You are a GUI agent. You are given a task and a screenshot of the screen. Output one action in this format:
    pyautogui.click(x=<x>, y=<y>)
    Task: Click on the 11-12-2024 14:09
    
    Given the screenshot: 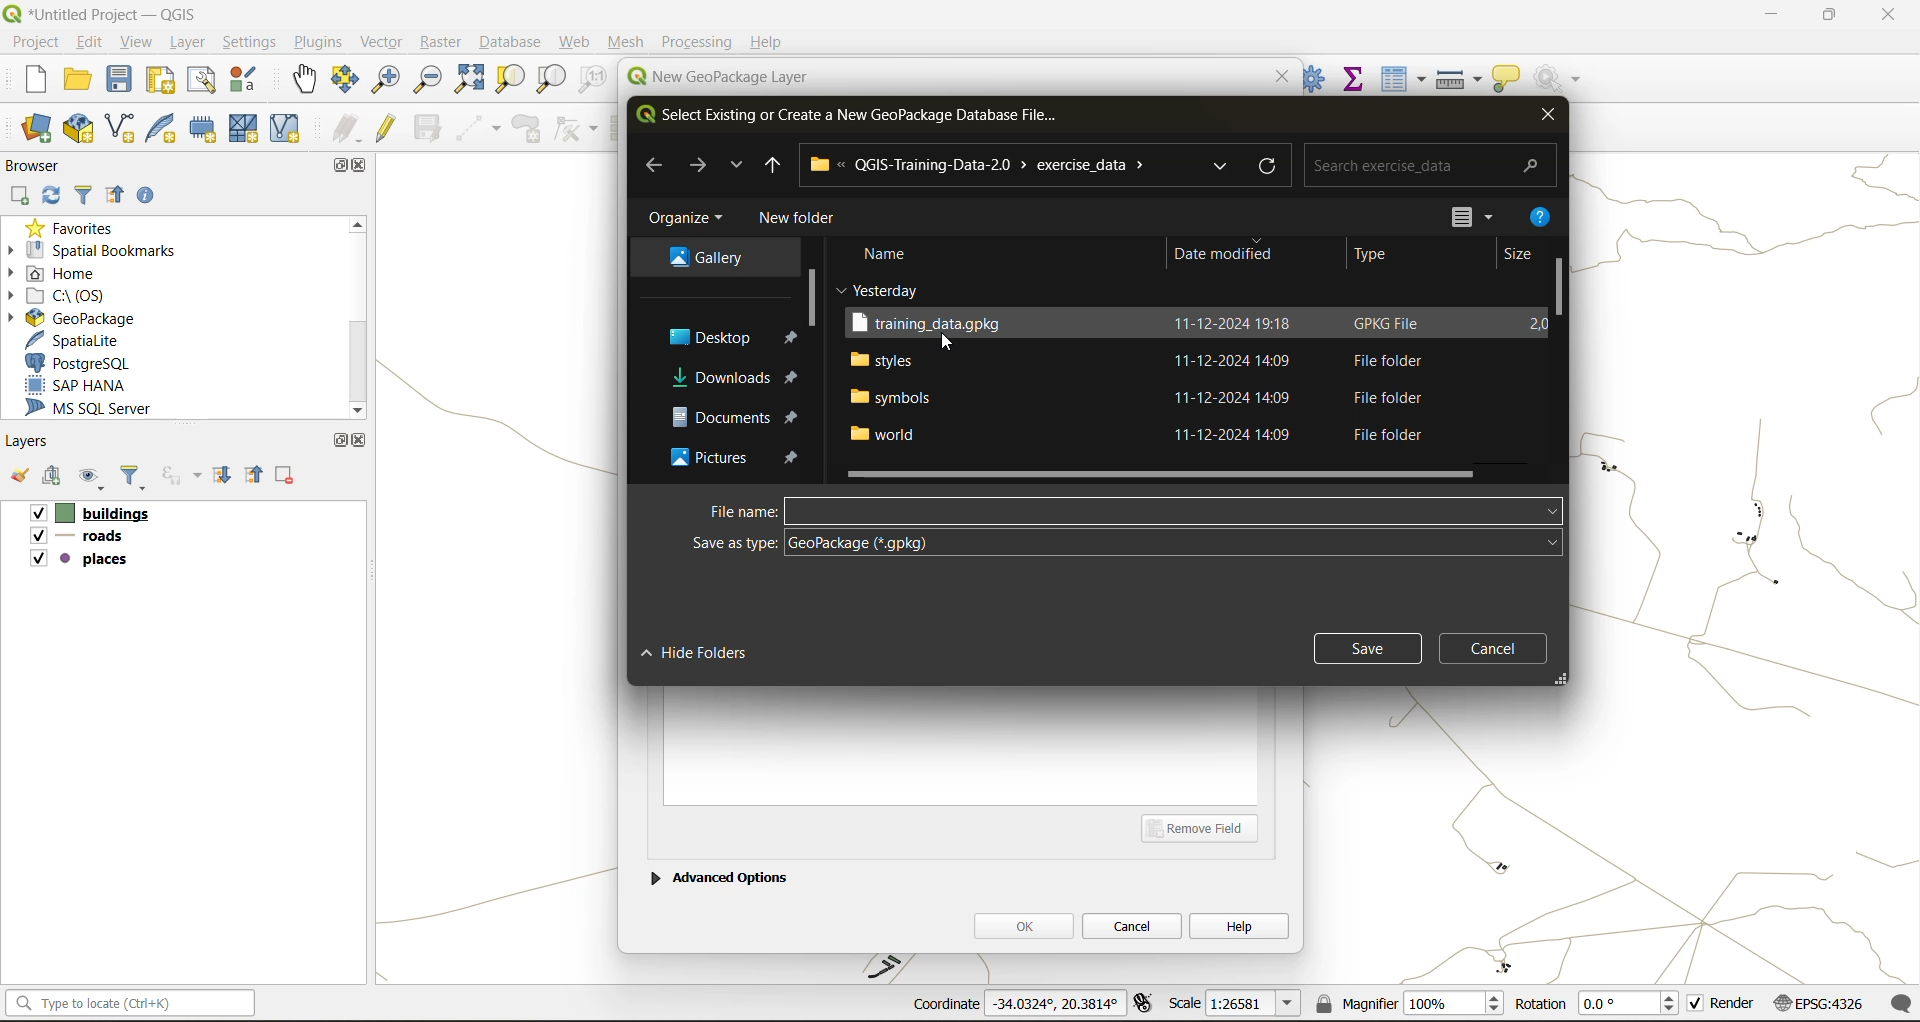 What is the action you would take?
    pyautogui.click(x=1240, y=360)
    